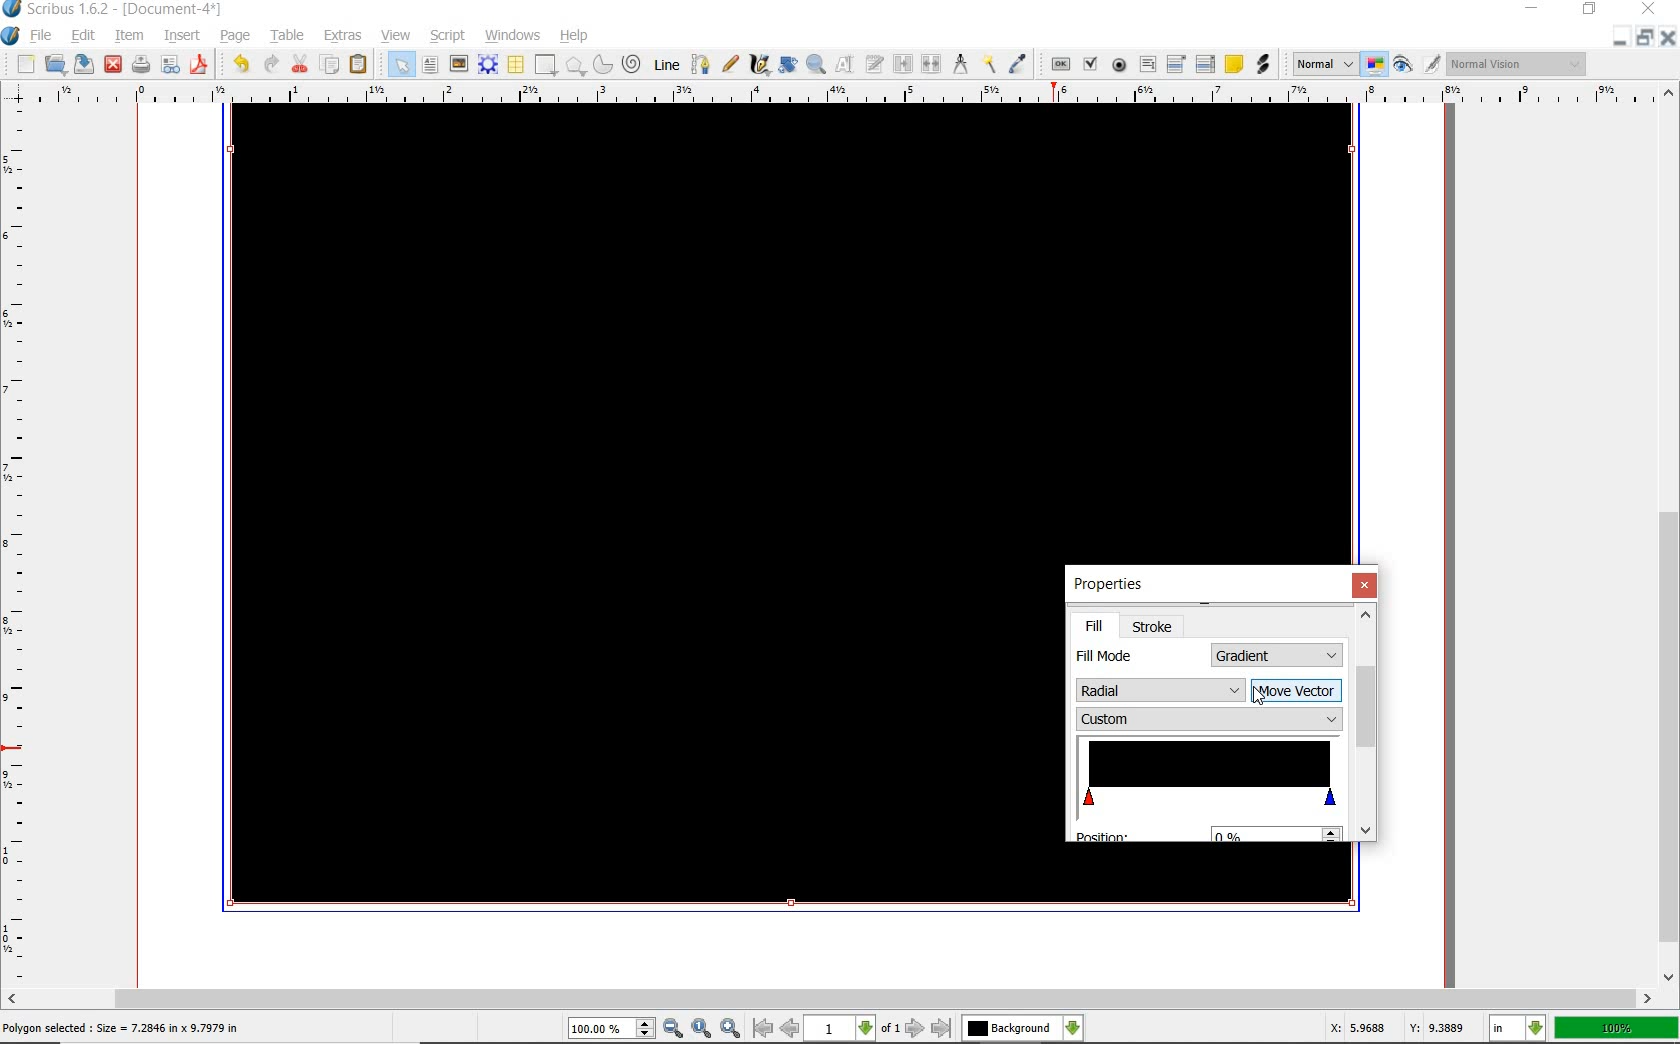 Image resolution: width=1680 pixels, height=1044 pixels. I want to click on restore, so click(1645, 38).